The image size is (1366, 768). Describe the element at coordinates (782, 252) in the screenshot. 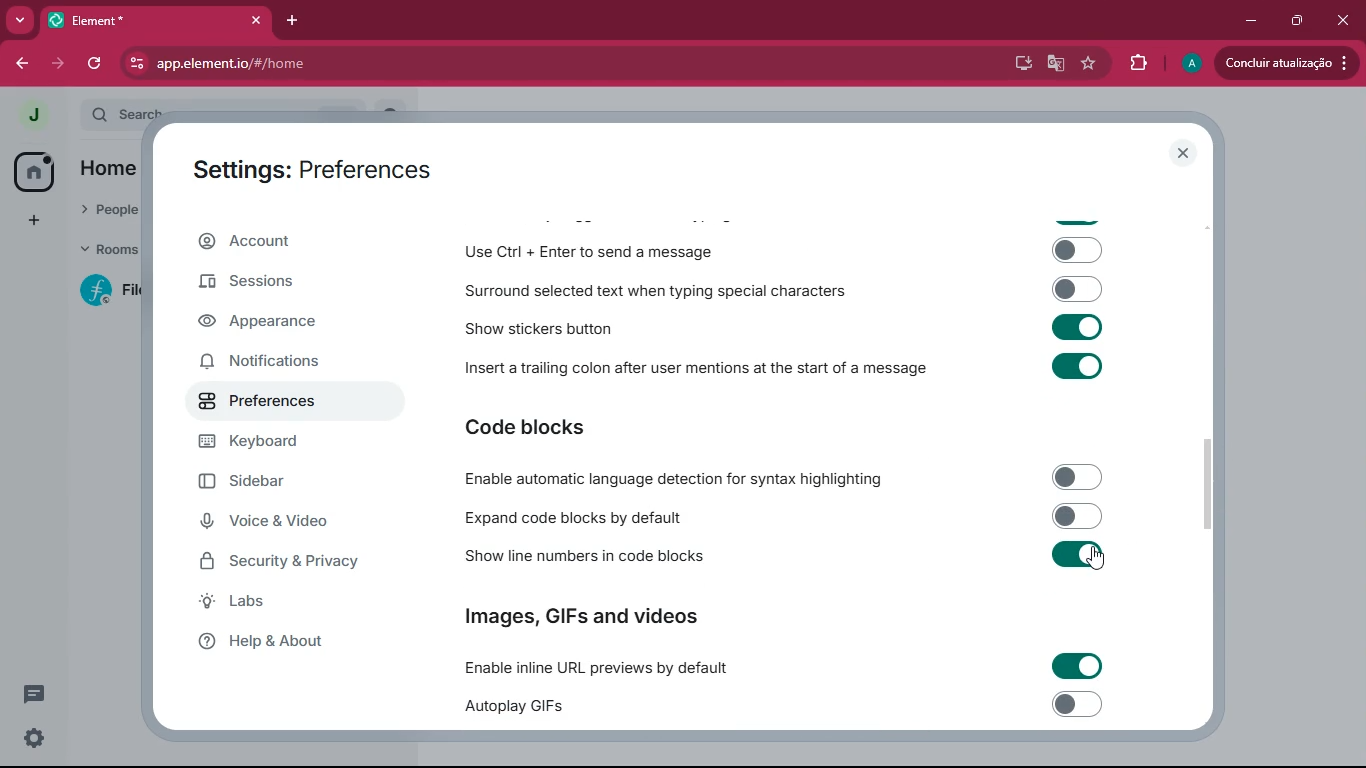

I see `Use Ctrl + Enter to send a message` at that location.